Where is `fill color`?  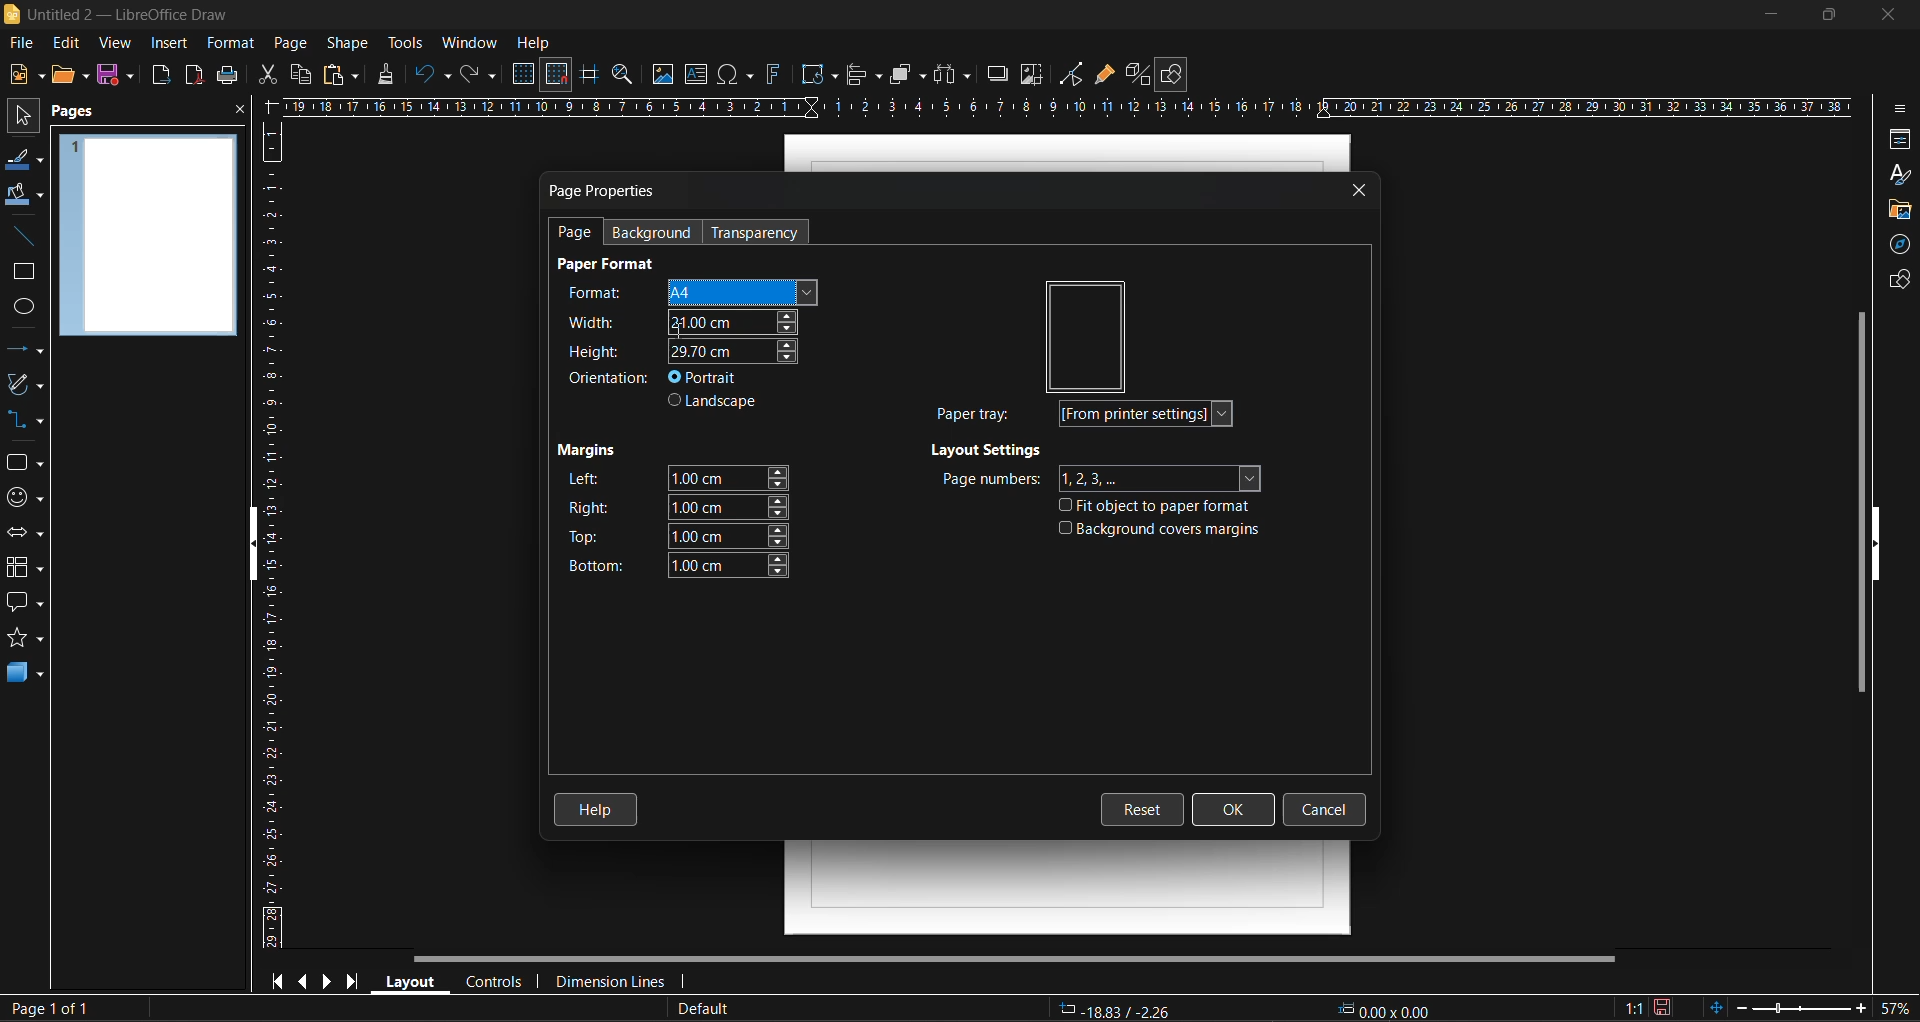
fill color is located at coordinates (23, 195).